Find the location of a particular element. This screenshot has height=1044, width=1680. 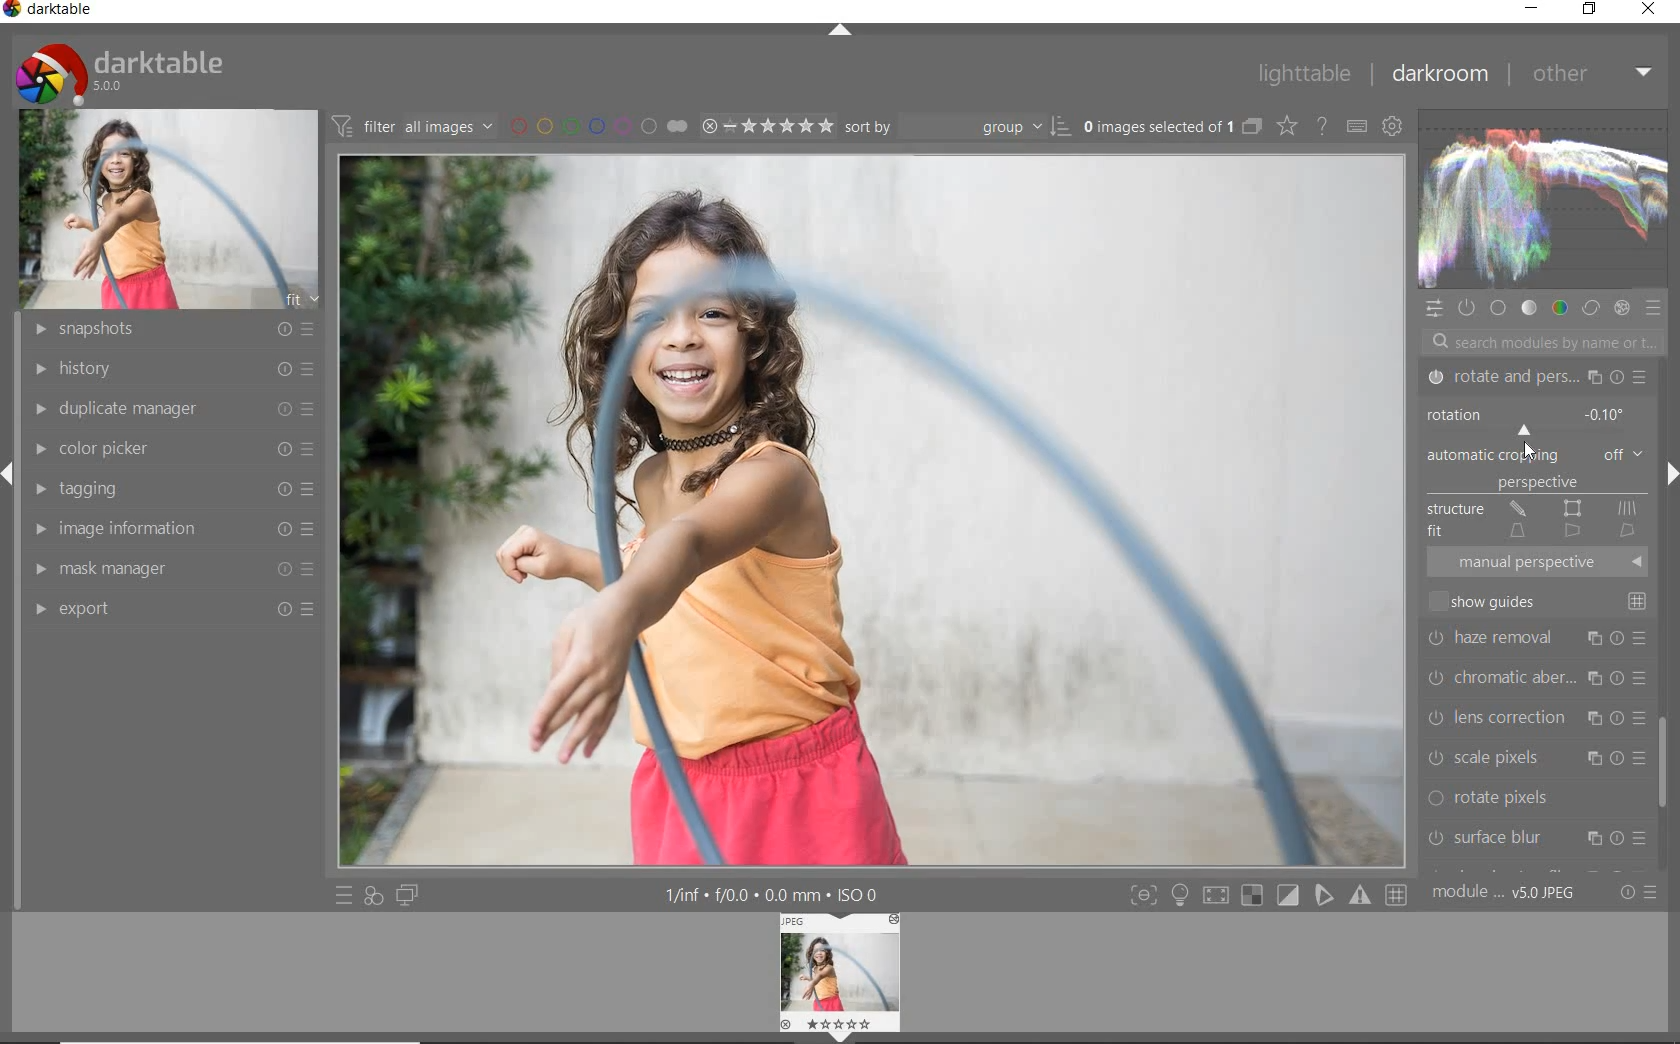

other interface details is located at coordinates (767, 895).